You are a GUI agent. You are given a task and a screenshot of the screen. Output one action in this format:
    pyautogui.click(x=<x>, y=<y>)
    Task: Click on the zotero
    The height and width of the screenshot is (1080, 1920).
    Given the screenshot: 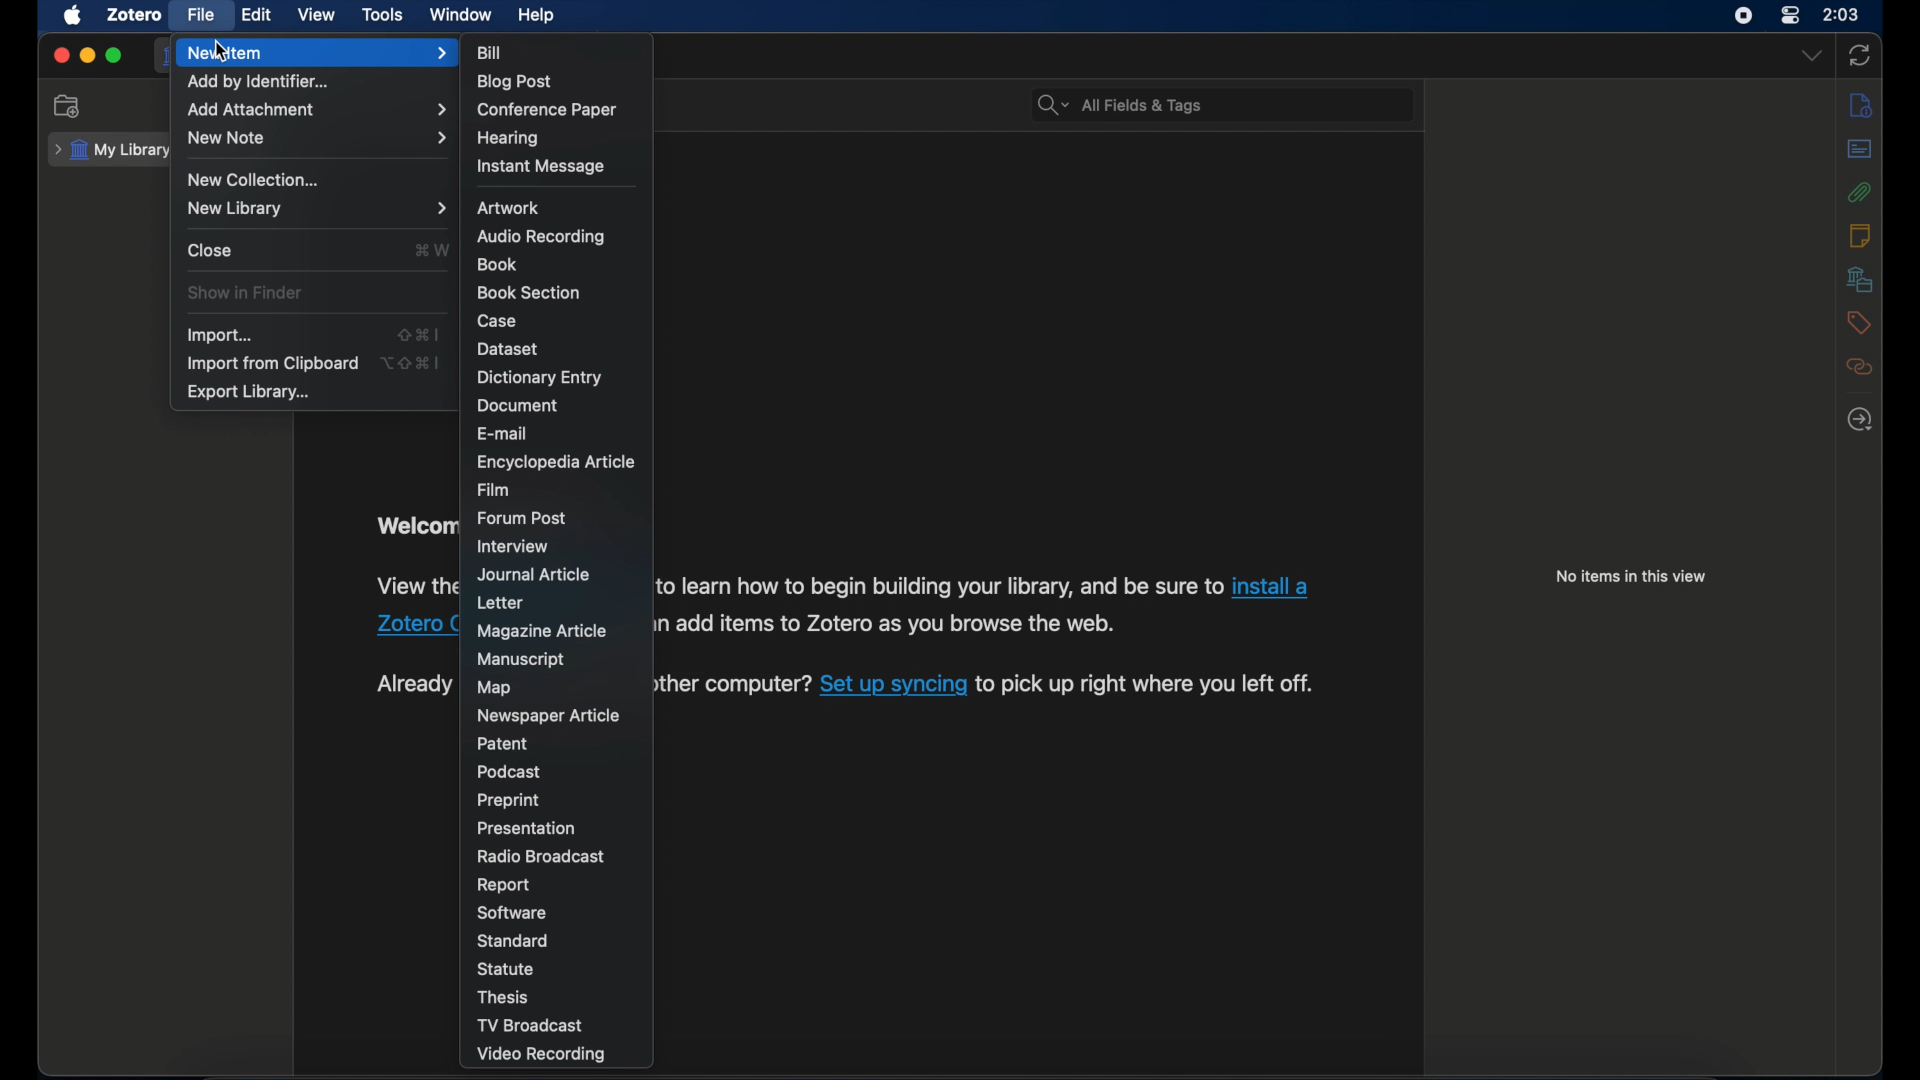 What is the action you would take?
    pyautogui.click(x=134, y=14)
    